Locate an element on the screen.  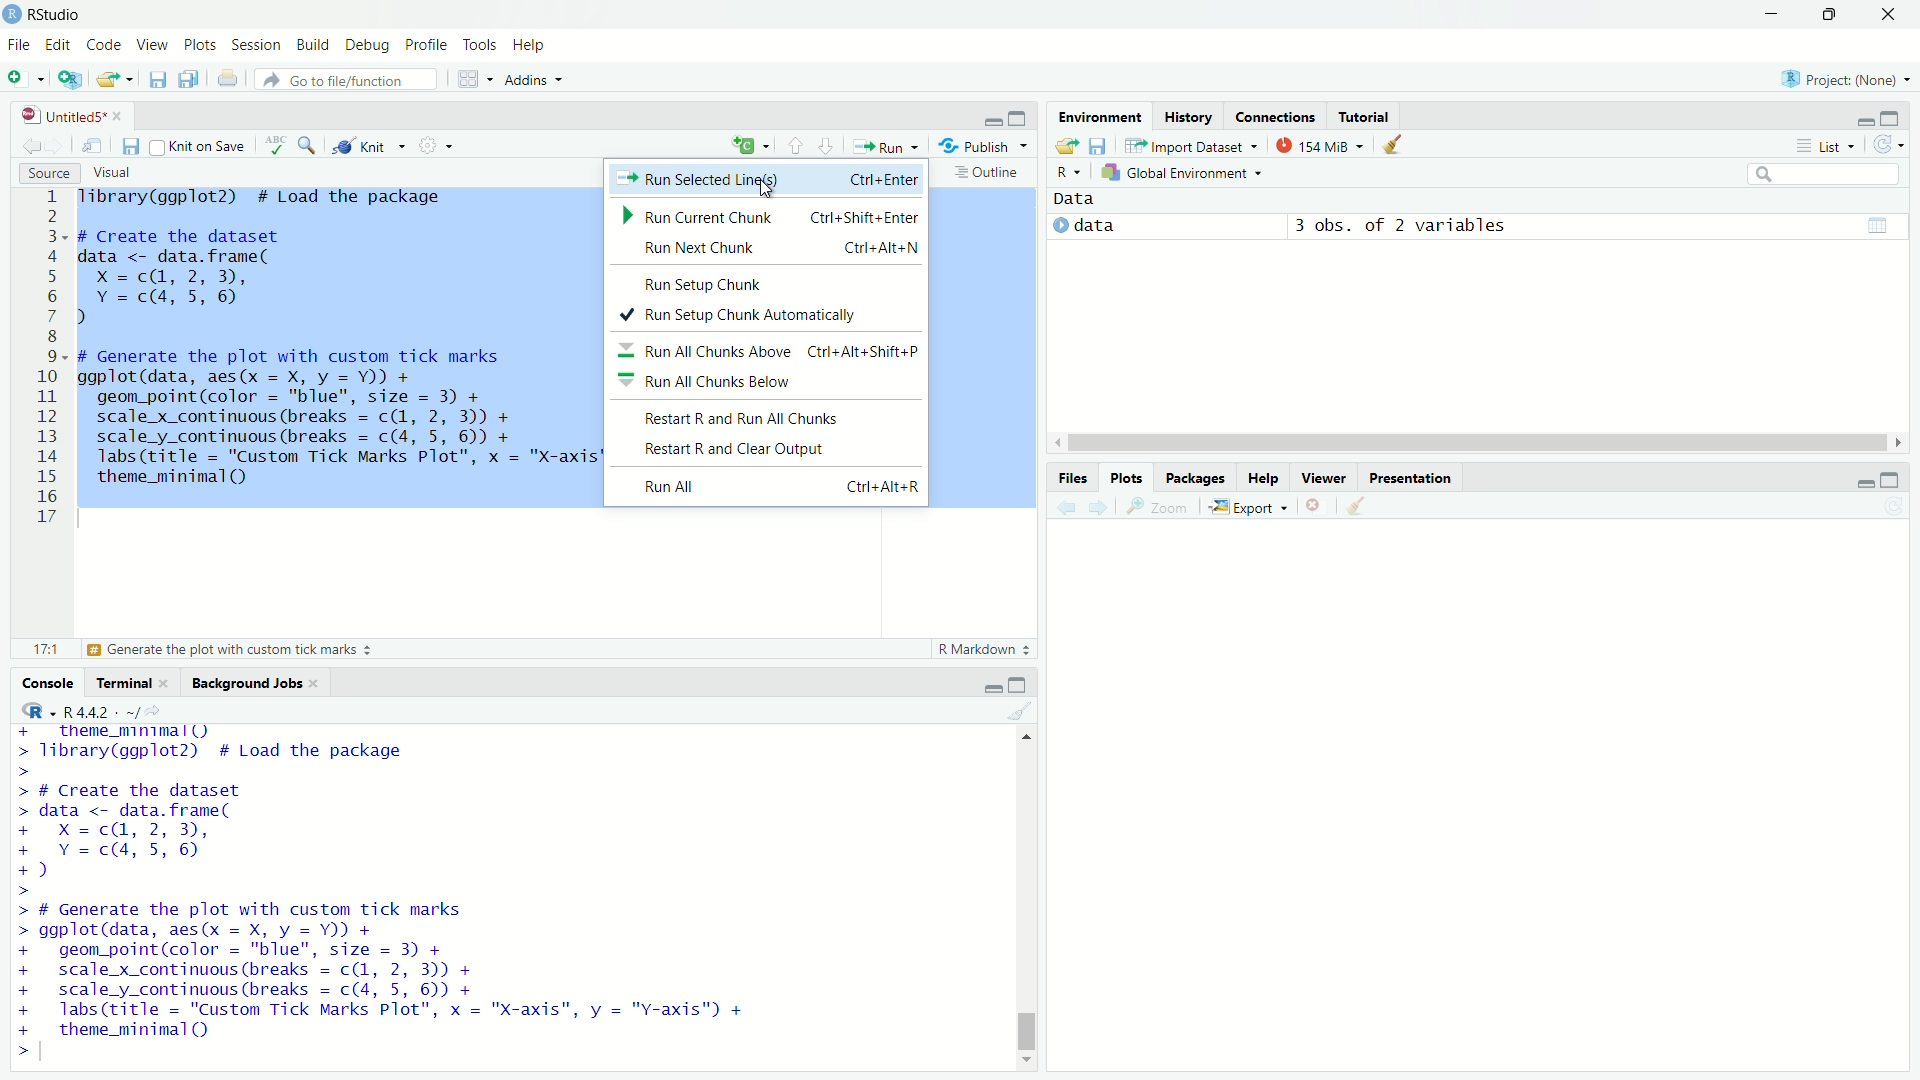
insert a code chunk is located at coordinates (749, 143).